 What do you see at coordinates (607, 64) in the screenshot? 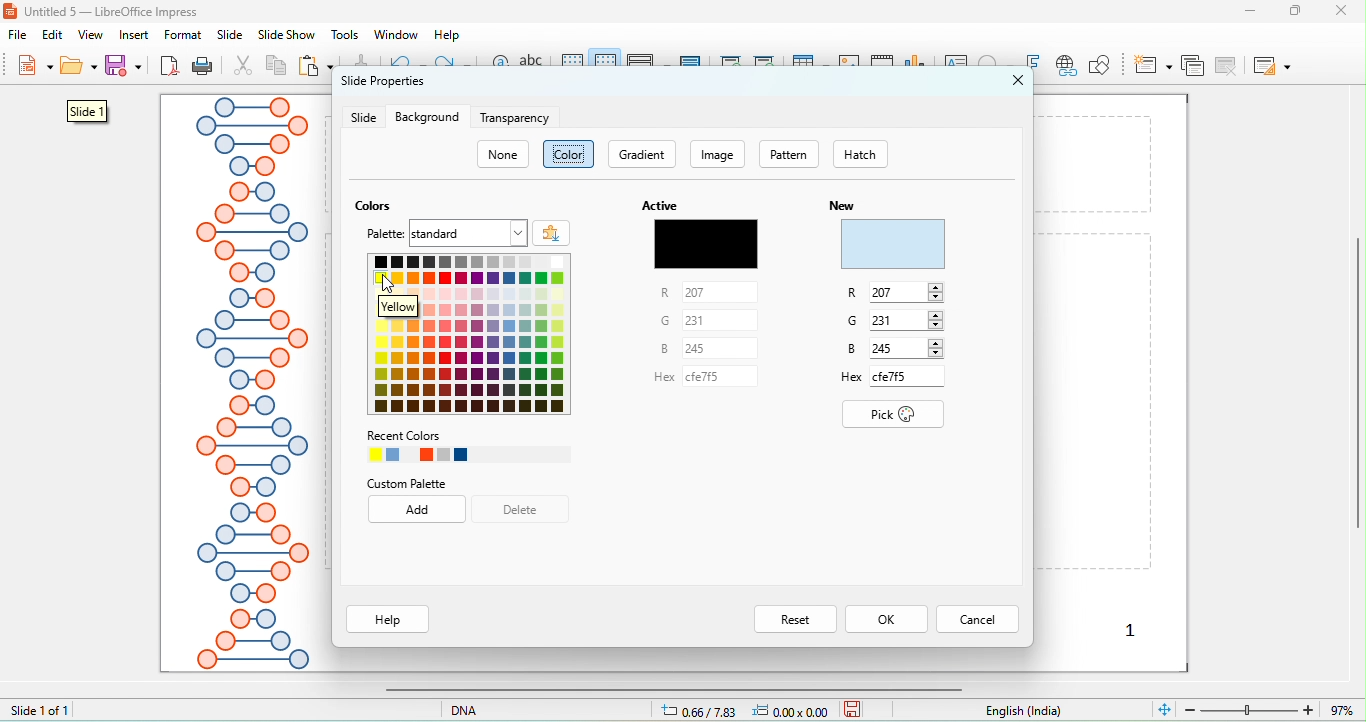
I see `snap to grid` at bounding box center [607, 64].